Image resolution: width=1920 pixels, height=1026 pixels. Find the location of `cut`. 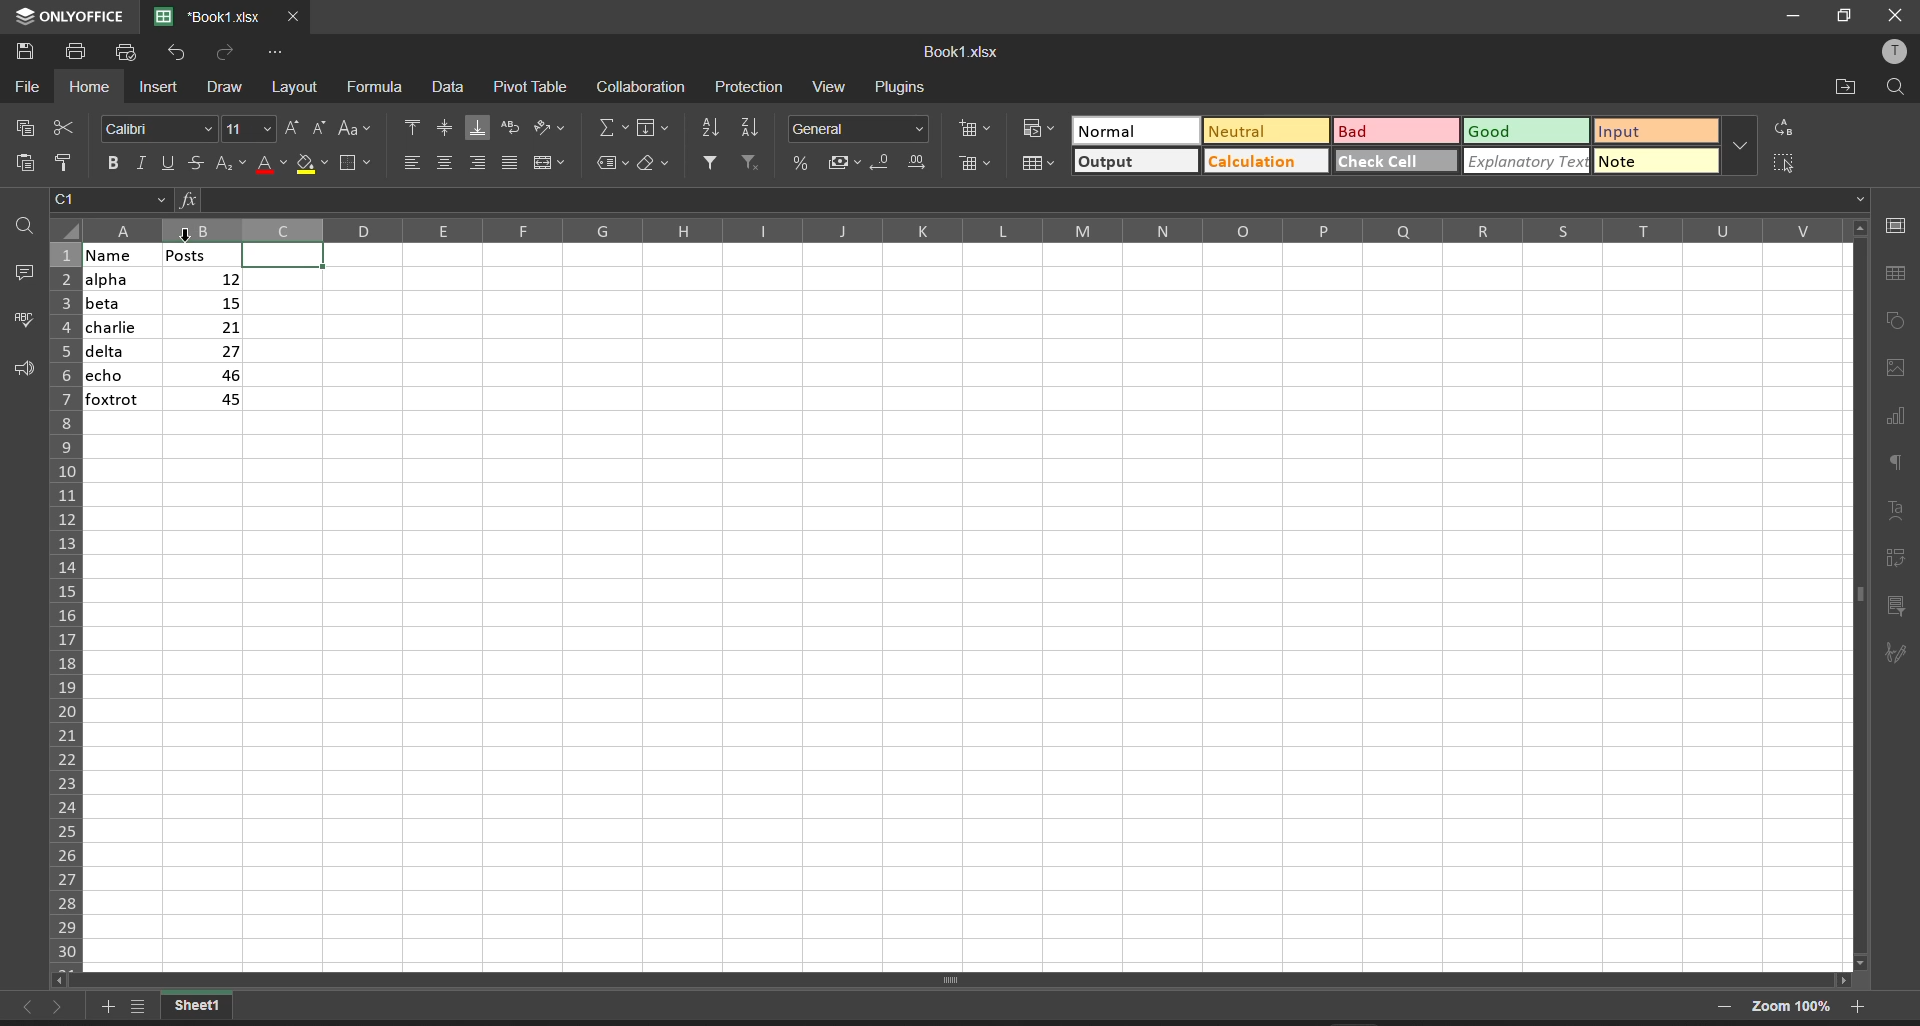

cut is located at coordinates (67, 129).